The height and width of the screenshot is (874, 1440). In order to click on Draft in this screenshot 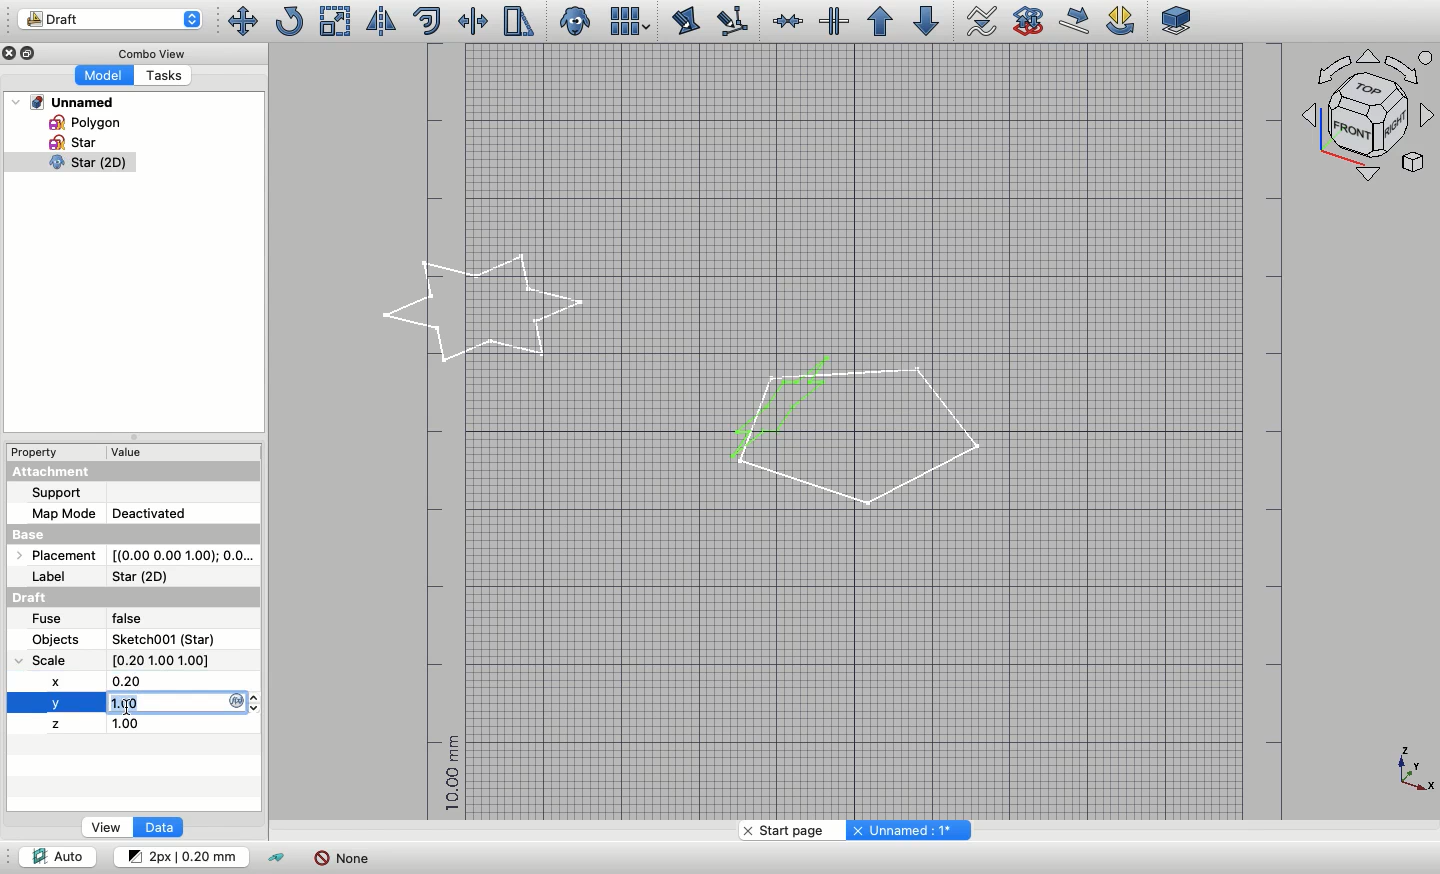, I will do `click(110, 19)`.